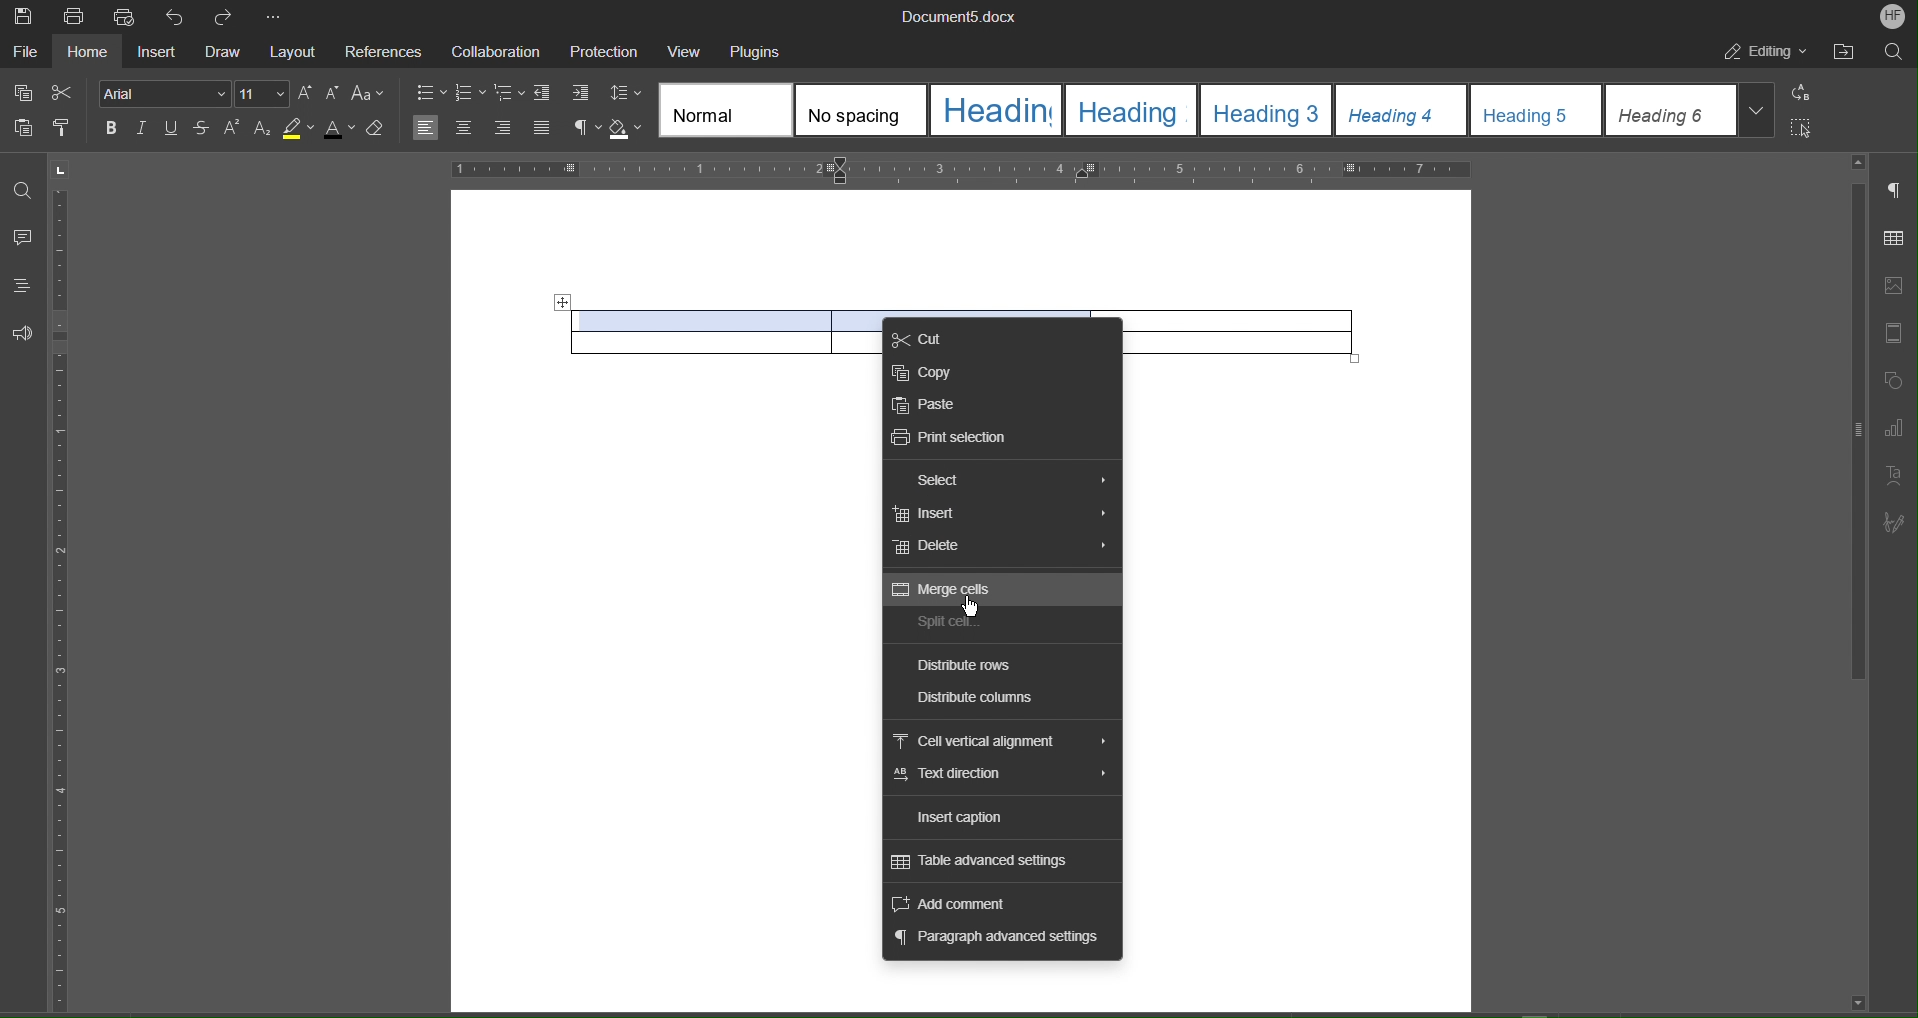 The image size is (1918, 1018). What do you see at coordinates (561, 303) in the screenshot?
I see `Move table` at bounding box center [561, 303].